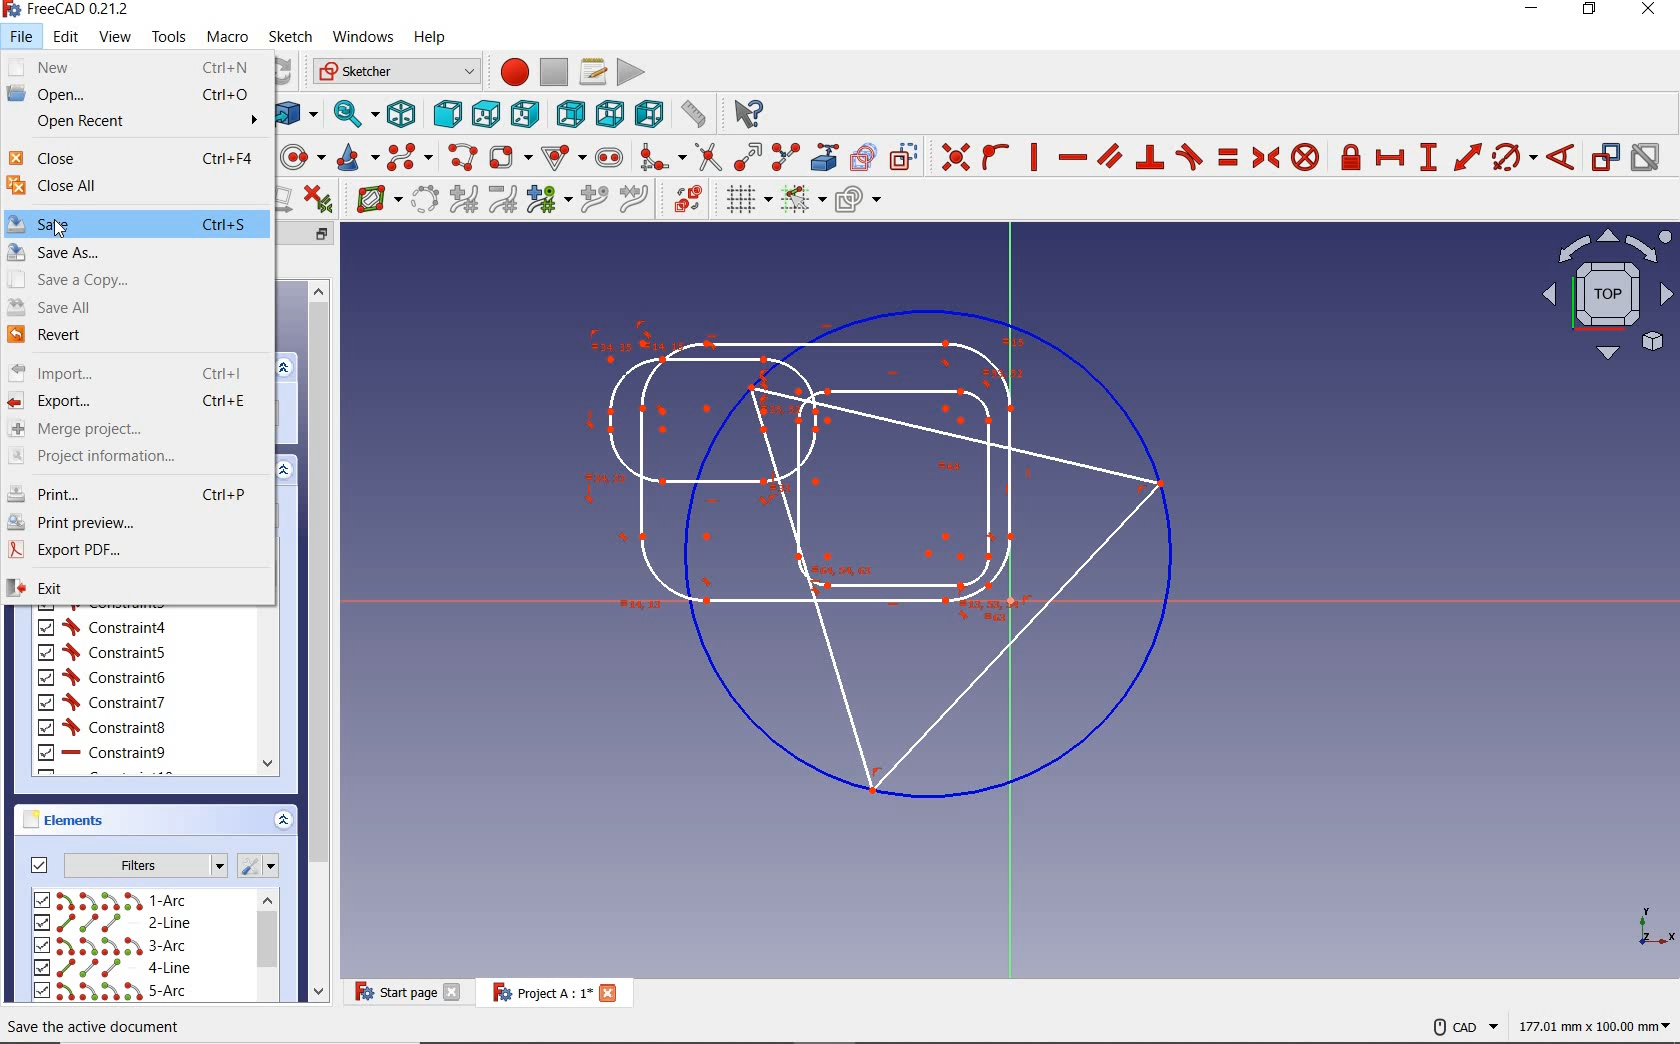 This screenshot has height=1044, width=1680. I want to click on toggle construction geometry, so click(902, 156).